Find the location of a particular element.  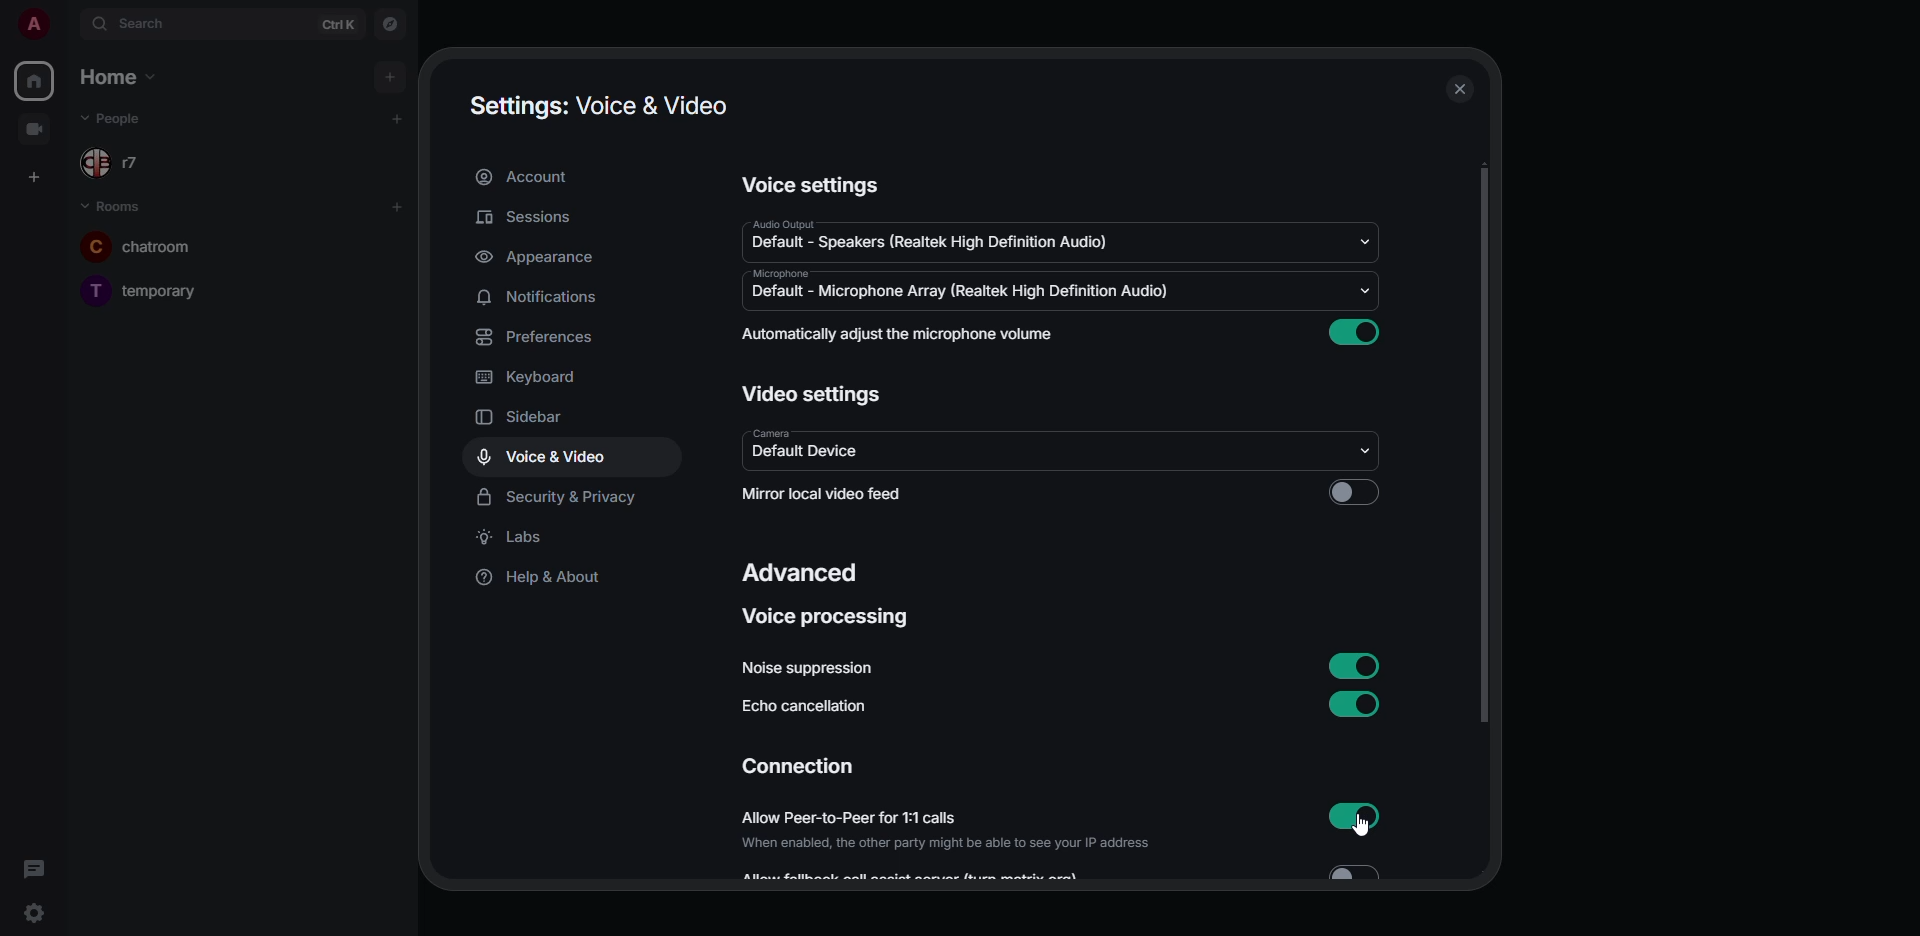

create space is located at coordinates (37, 174).